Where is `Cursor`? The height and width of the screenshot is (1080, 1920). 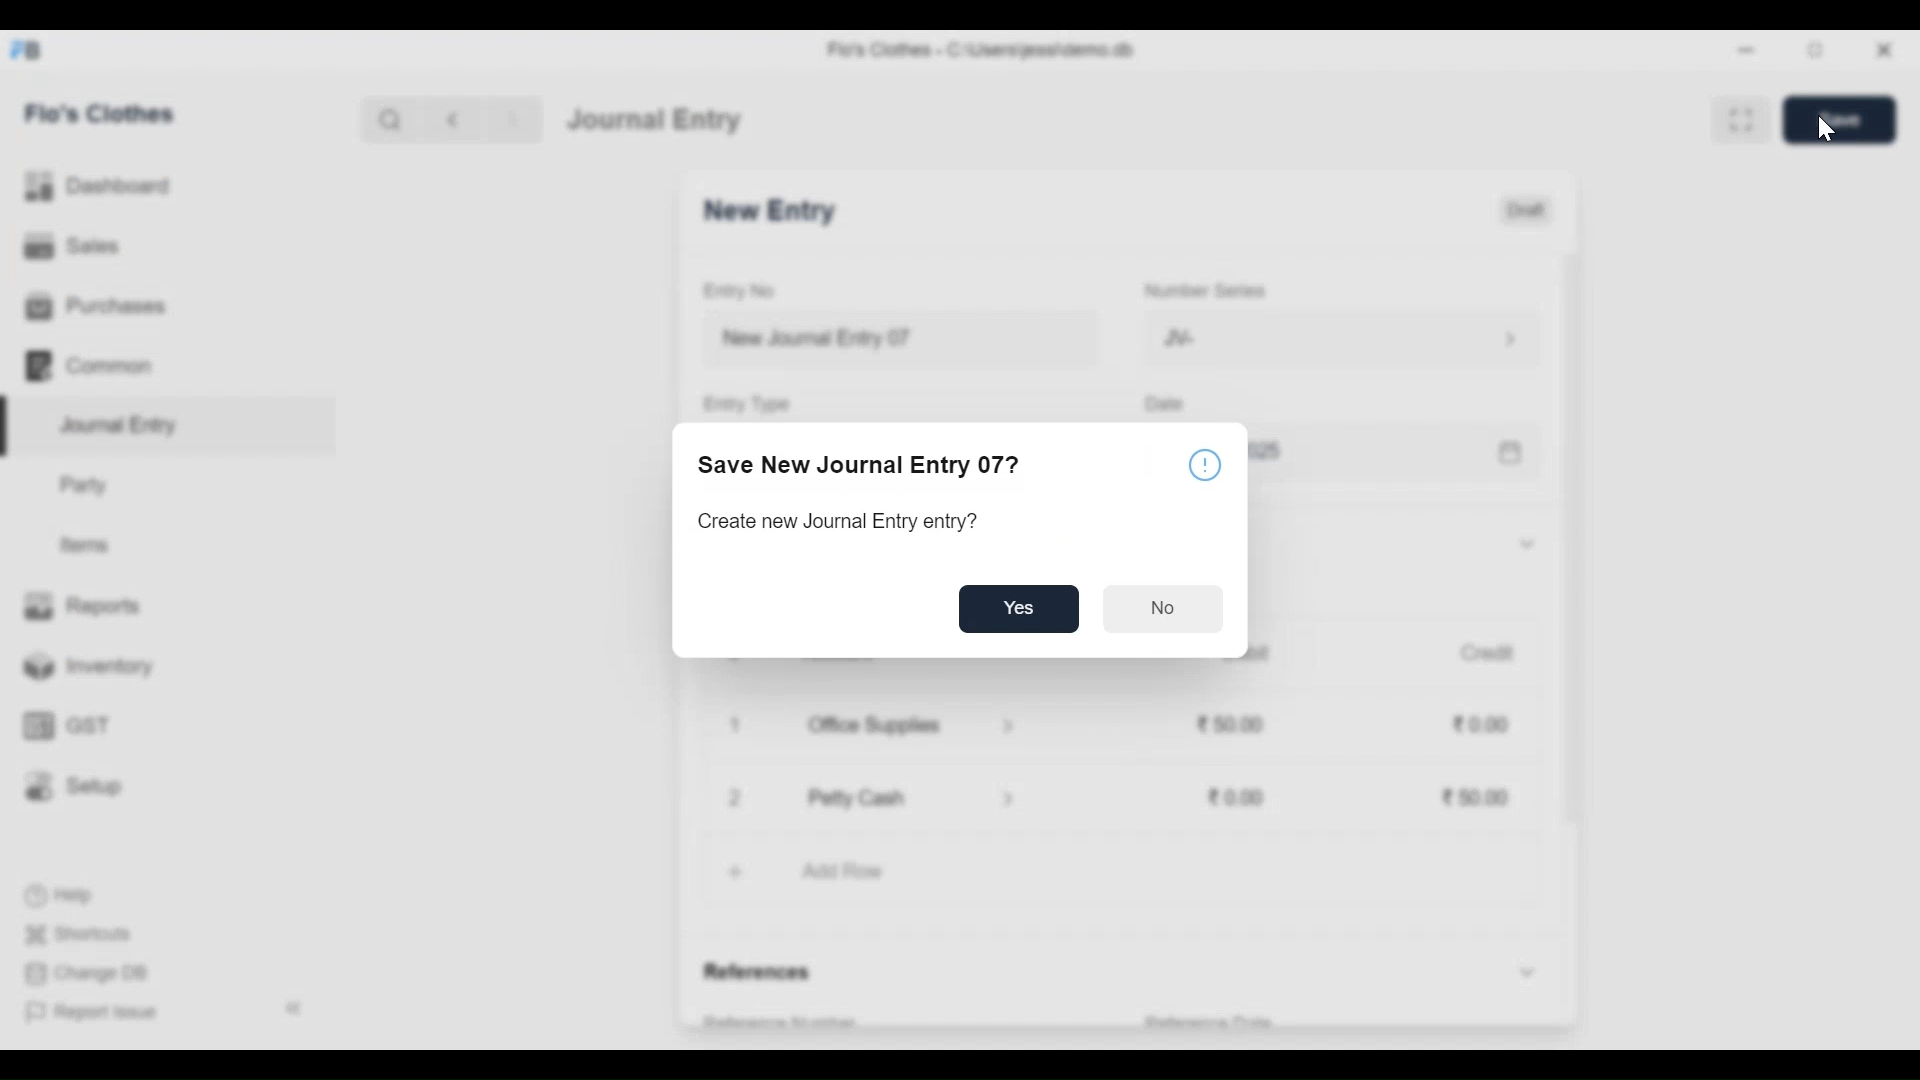
Cursor is located at coordinates (1825, 130).